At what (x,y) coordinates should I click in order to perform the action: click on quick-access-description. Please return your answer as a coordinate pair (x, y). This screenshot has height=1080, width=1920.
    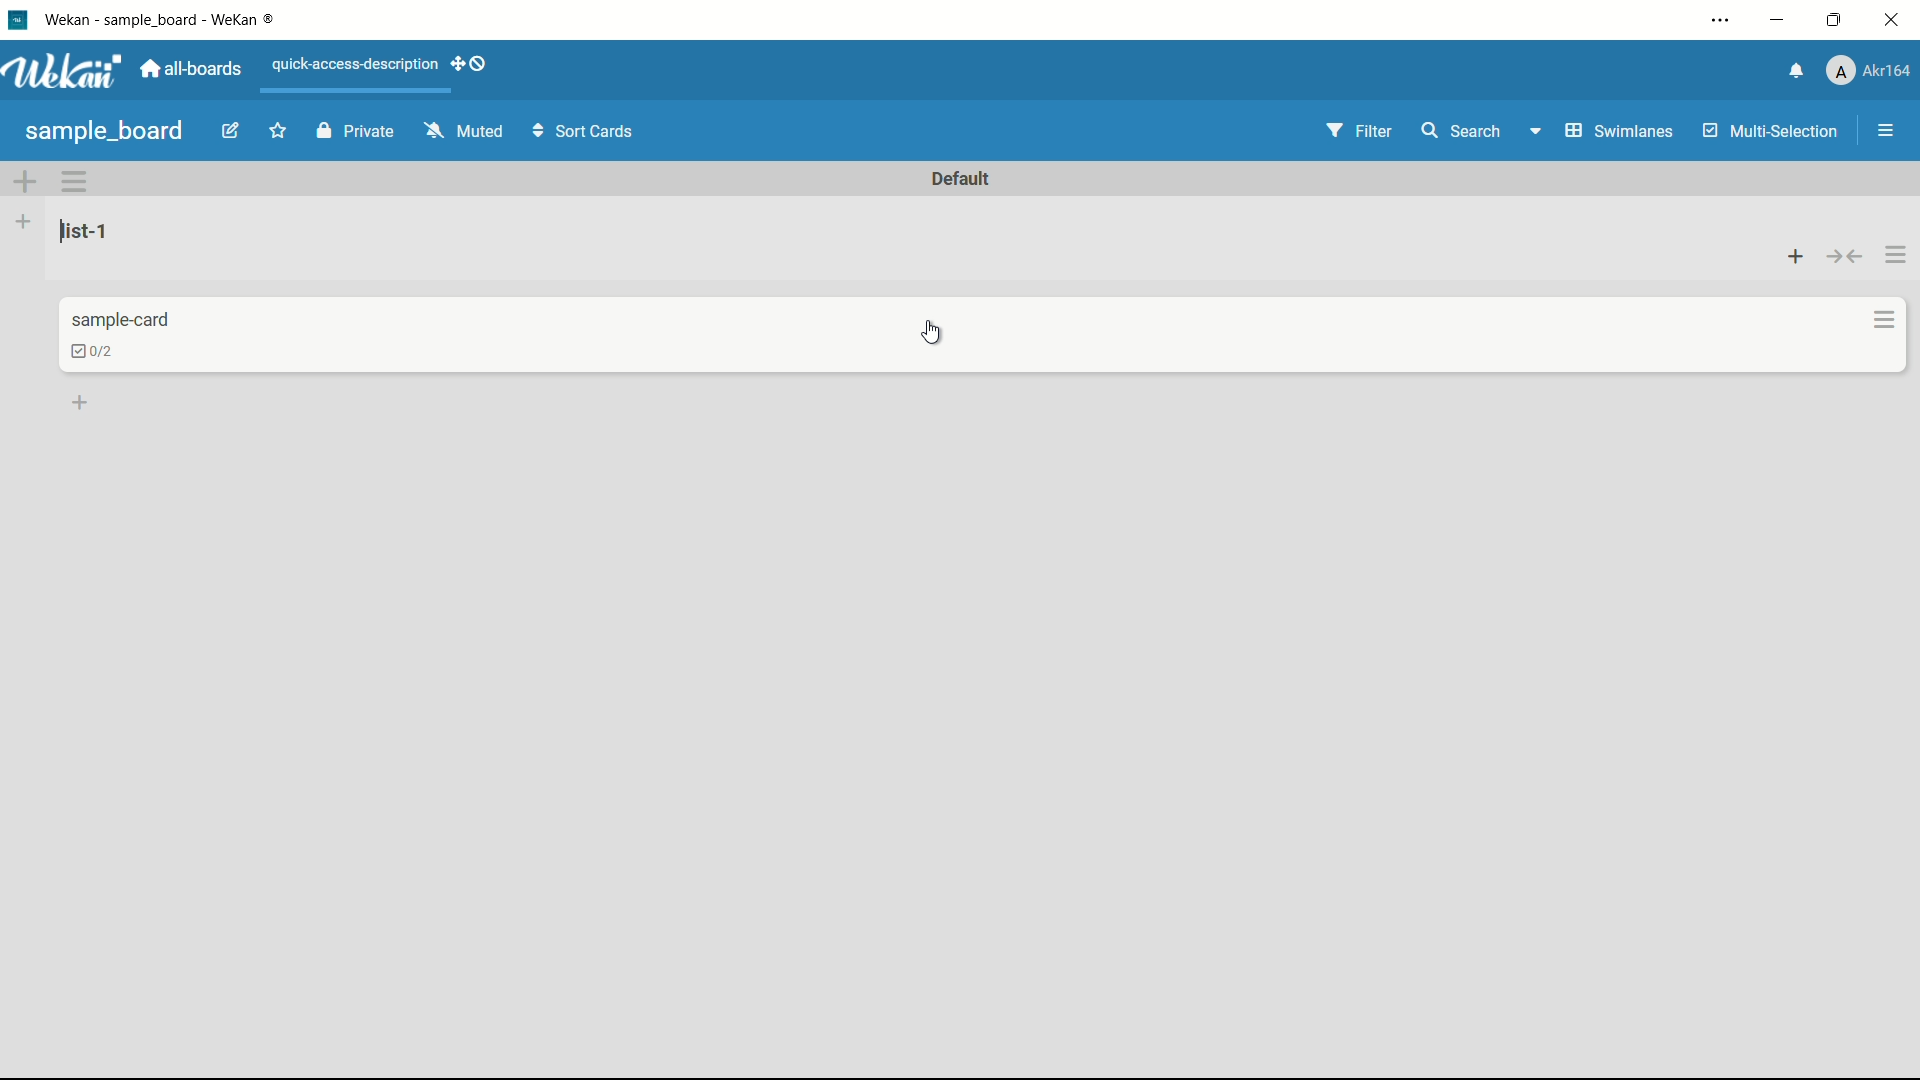
    Looking at the image, I should click on (355, 65).